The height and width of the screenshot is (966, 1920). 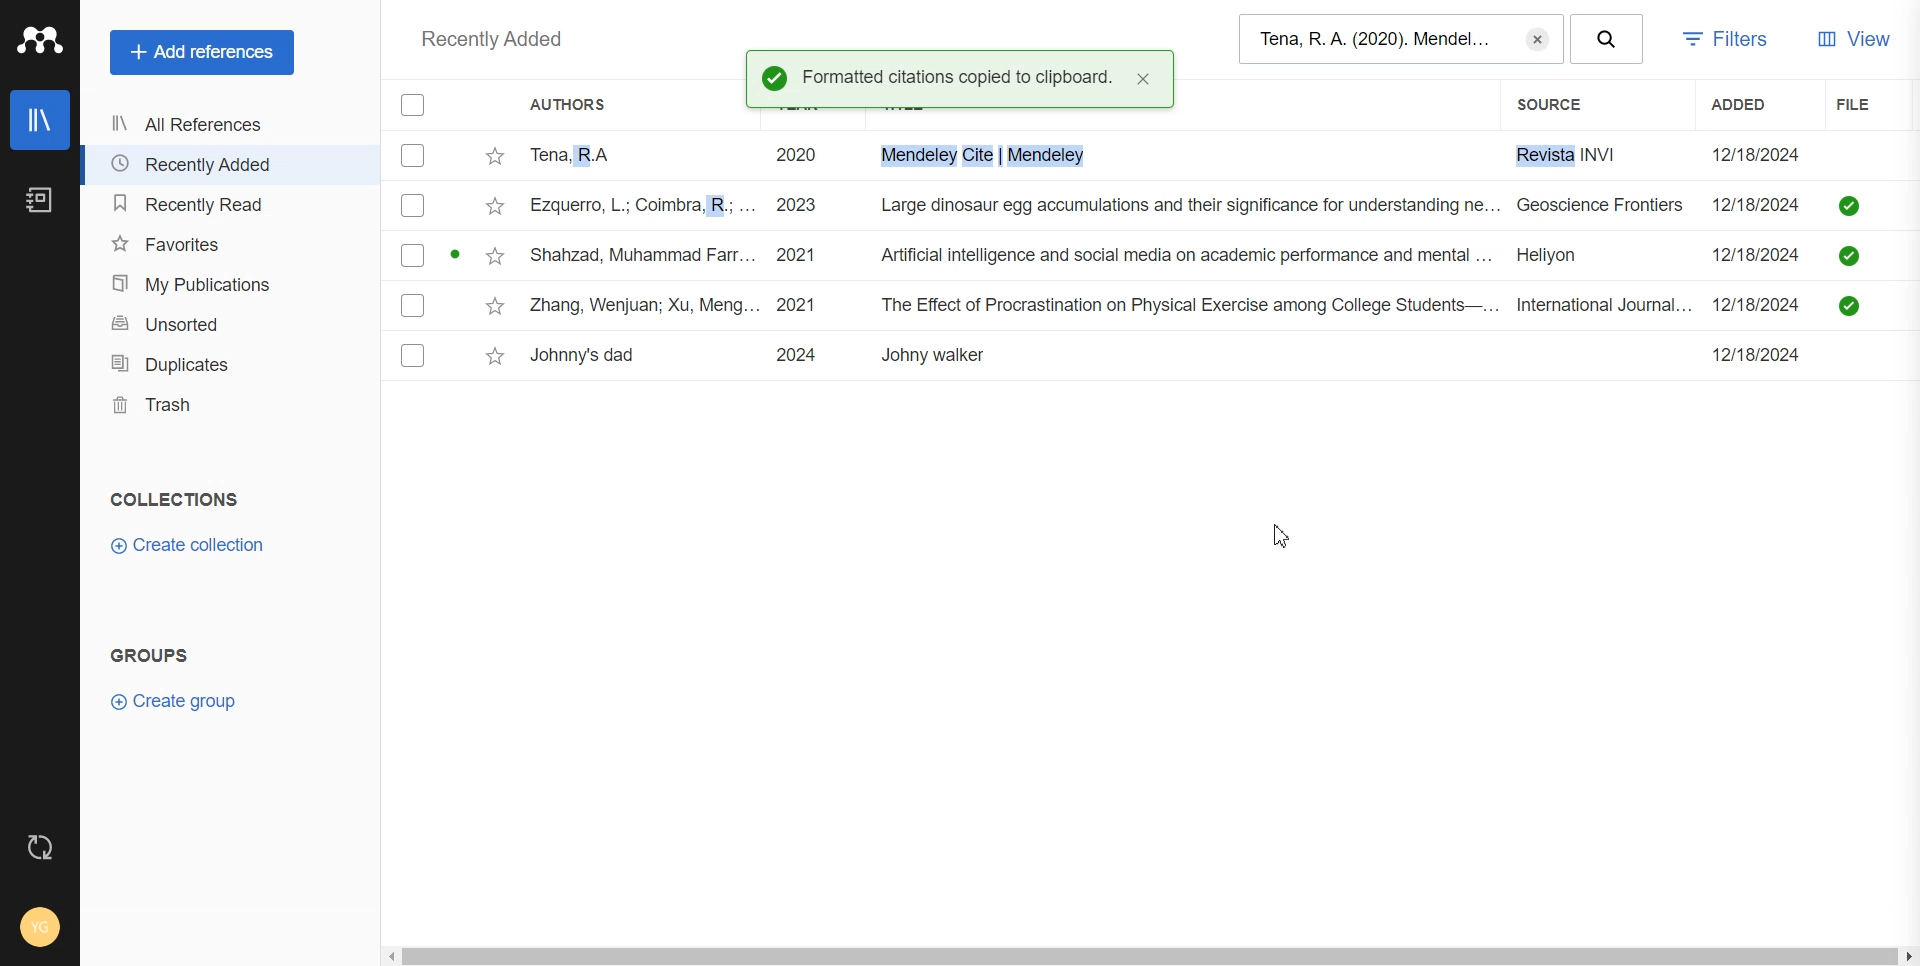 I want to click on Checkbox, so click(x=412, y=257).